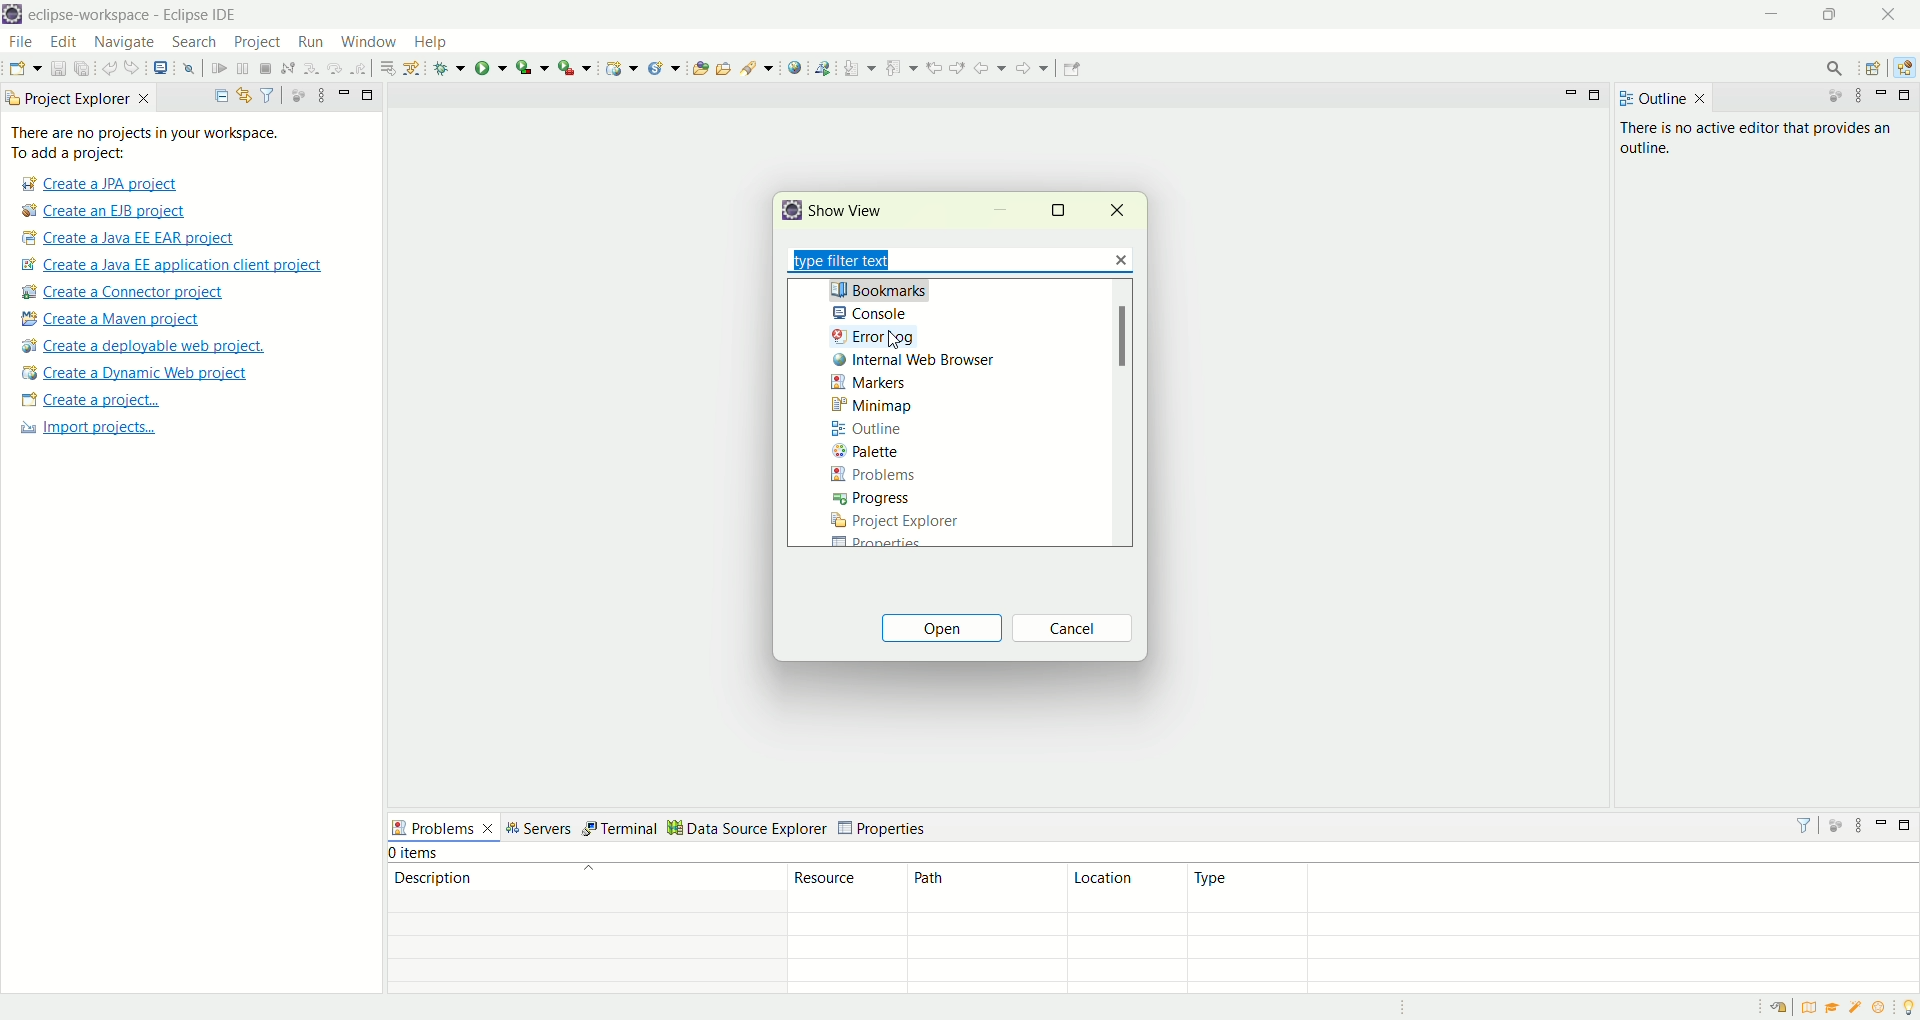 This screenshot has height=1020, width=1920. I want to click on problems, so click(874, 475).